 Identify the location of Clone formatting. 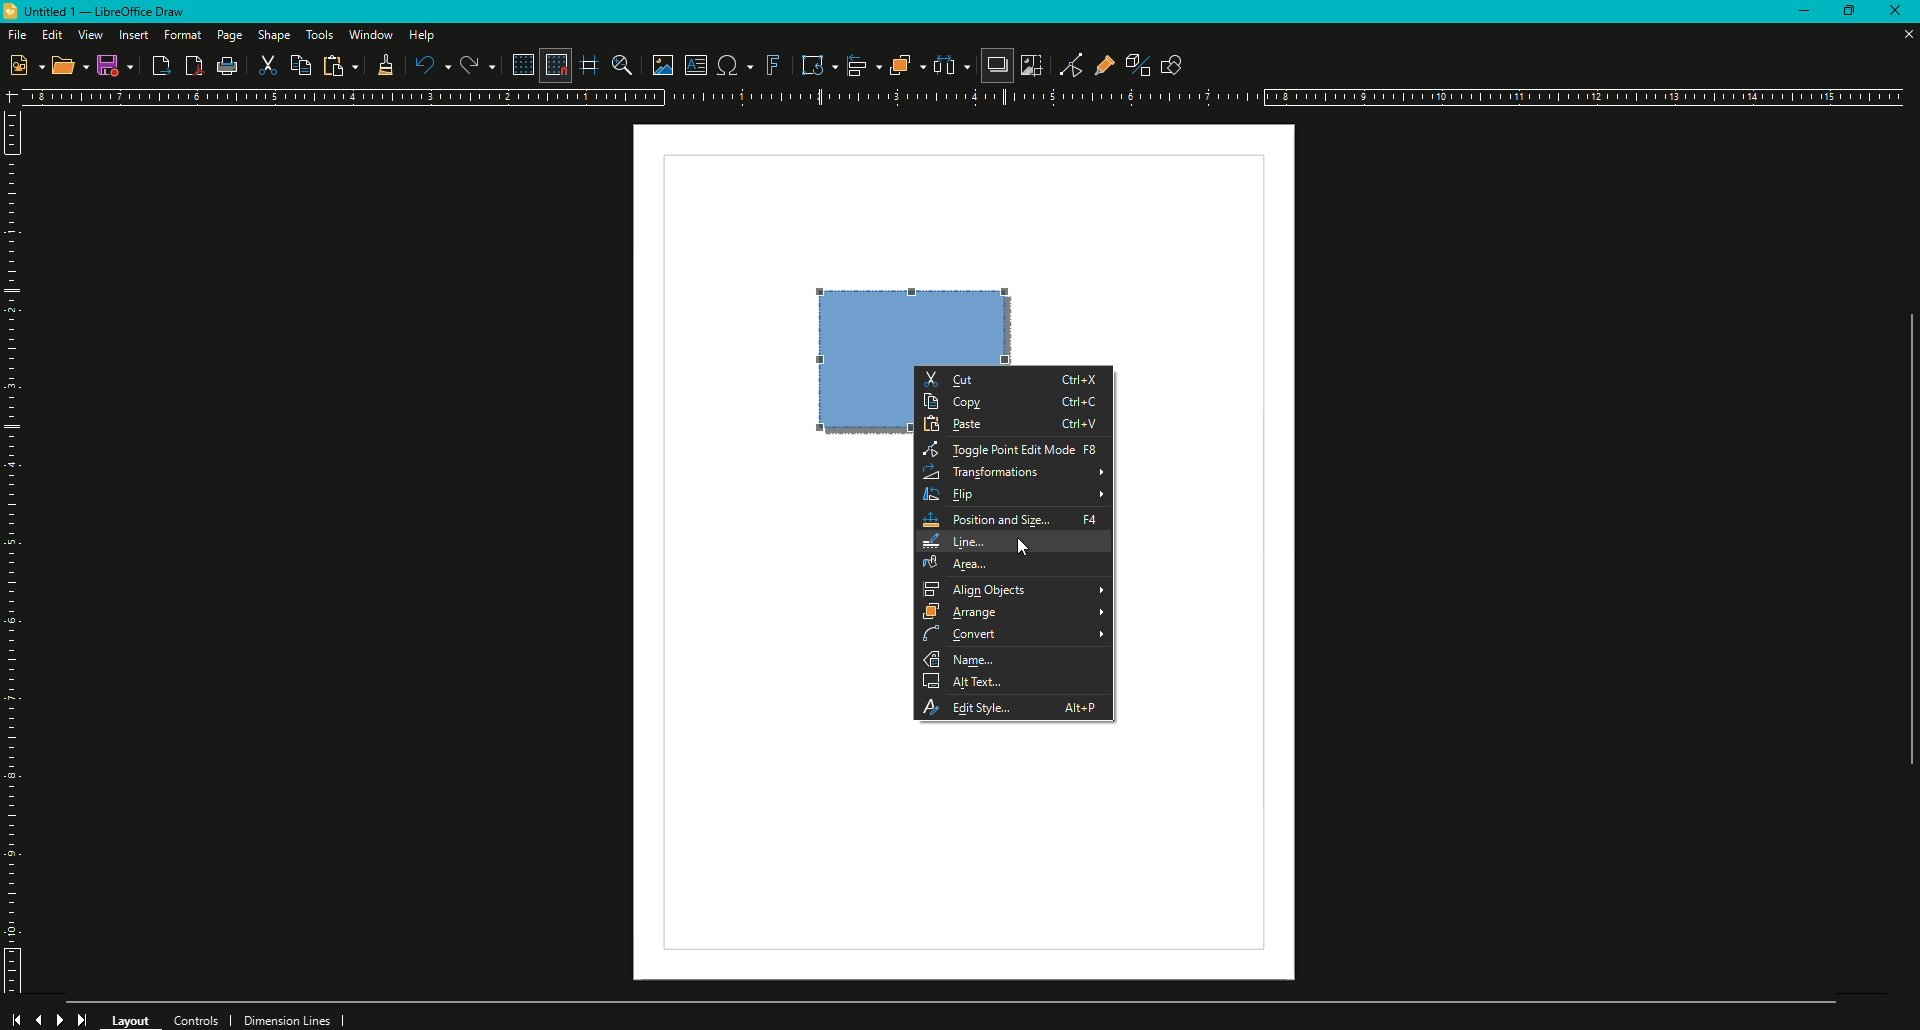
(382, 66).